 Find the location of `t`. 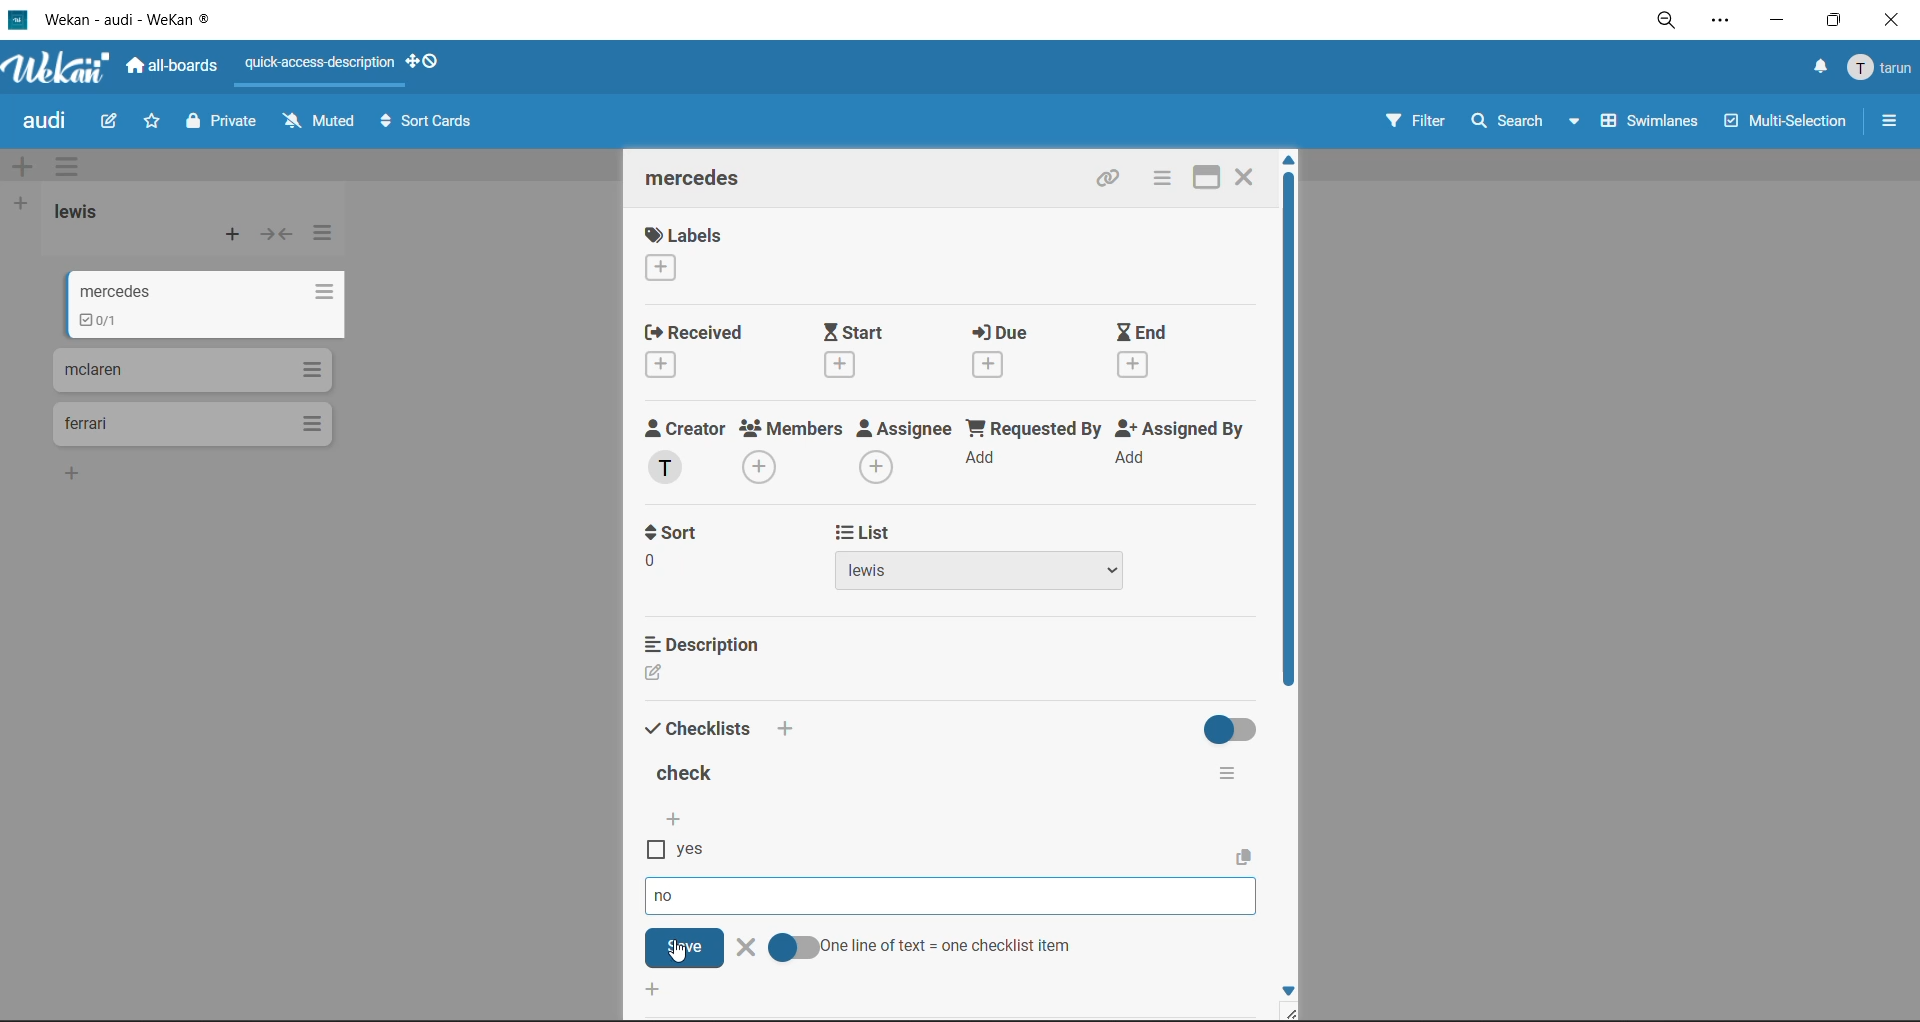

t is located at coordinates (672, 533).